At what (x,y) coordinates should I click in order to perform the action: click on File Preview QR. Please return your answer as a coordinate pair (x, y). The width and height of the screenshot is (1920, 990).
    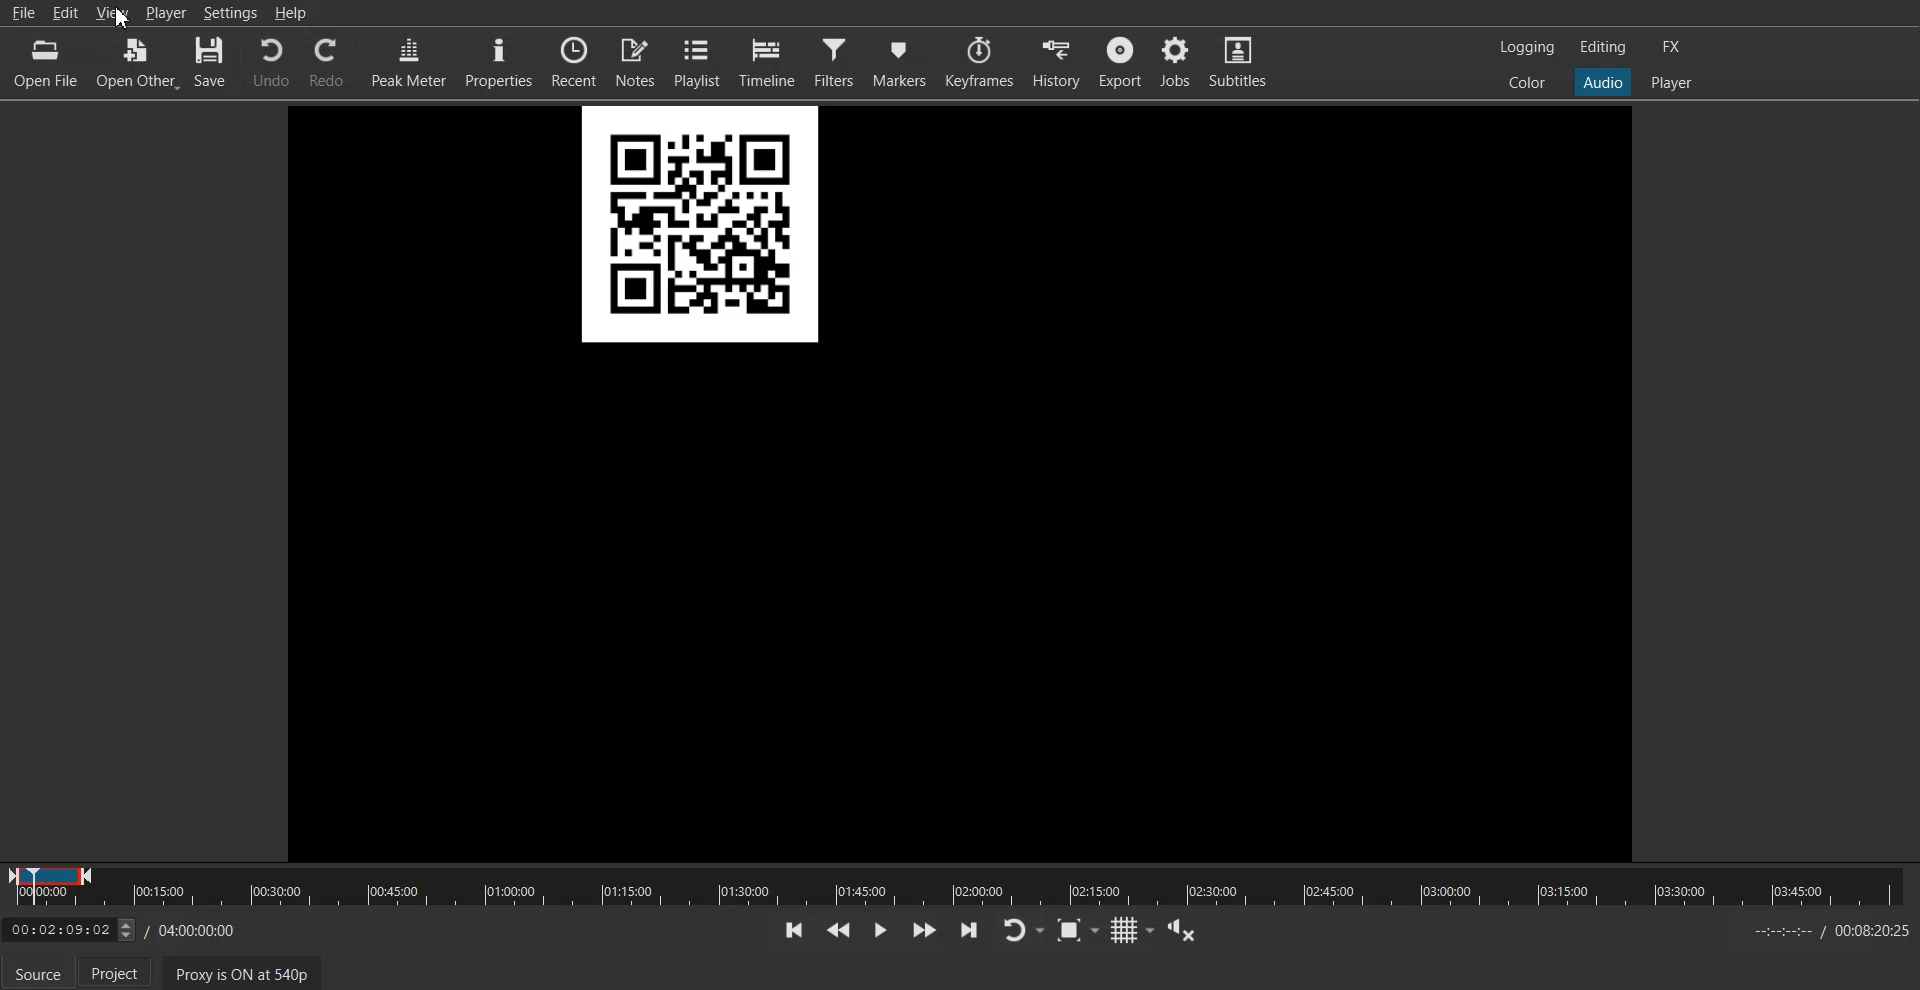
    Looking at the image, I should click on (701, 227).